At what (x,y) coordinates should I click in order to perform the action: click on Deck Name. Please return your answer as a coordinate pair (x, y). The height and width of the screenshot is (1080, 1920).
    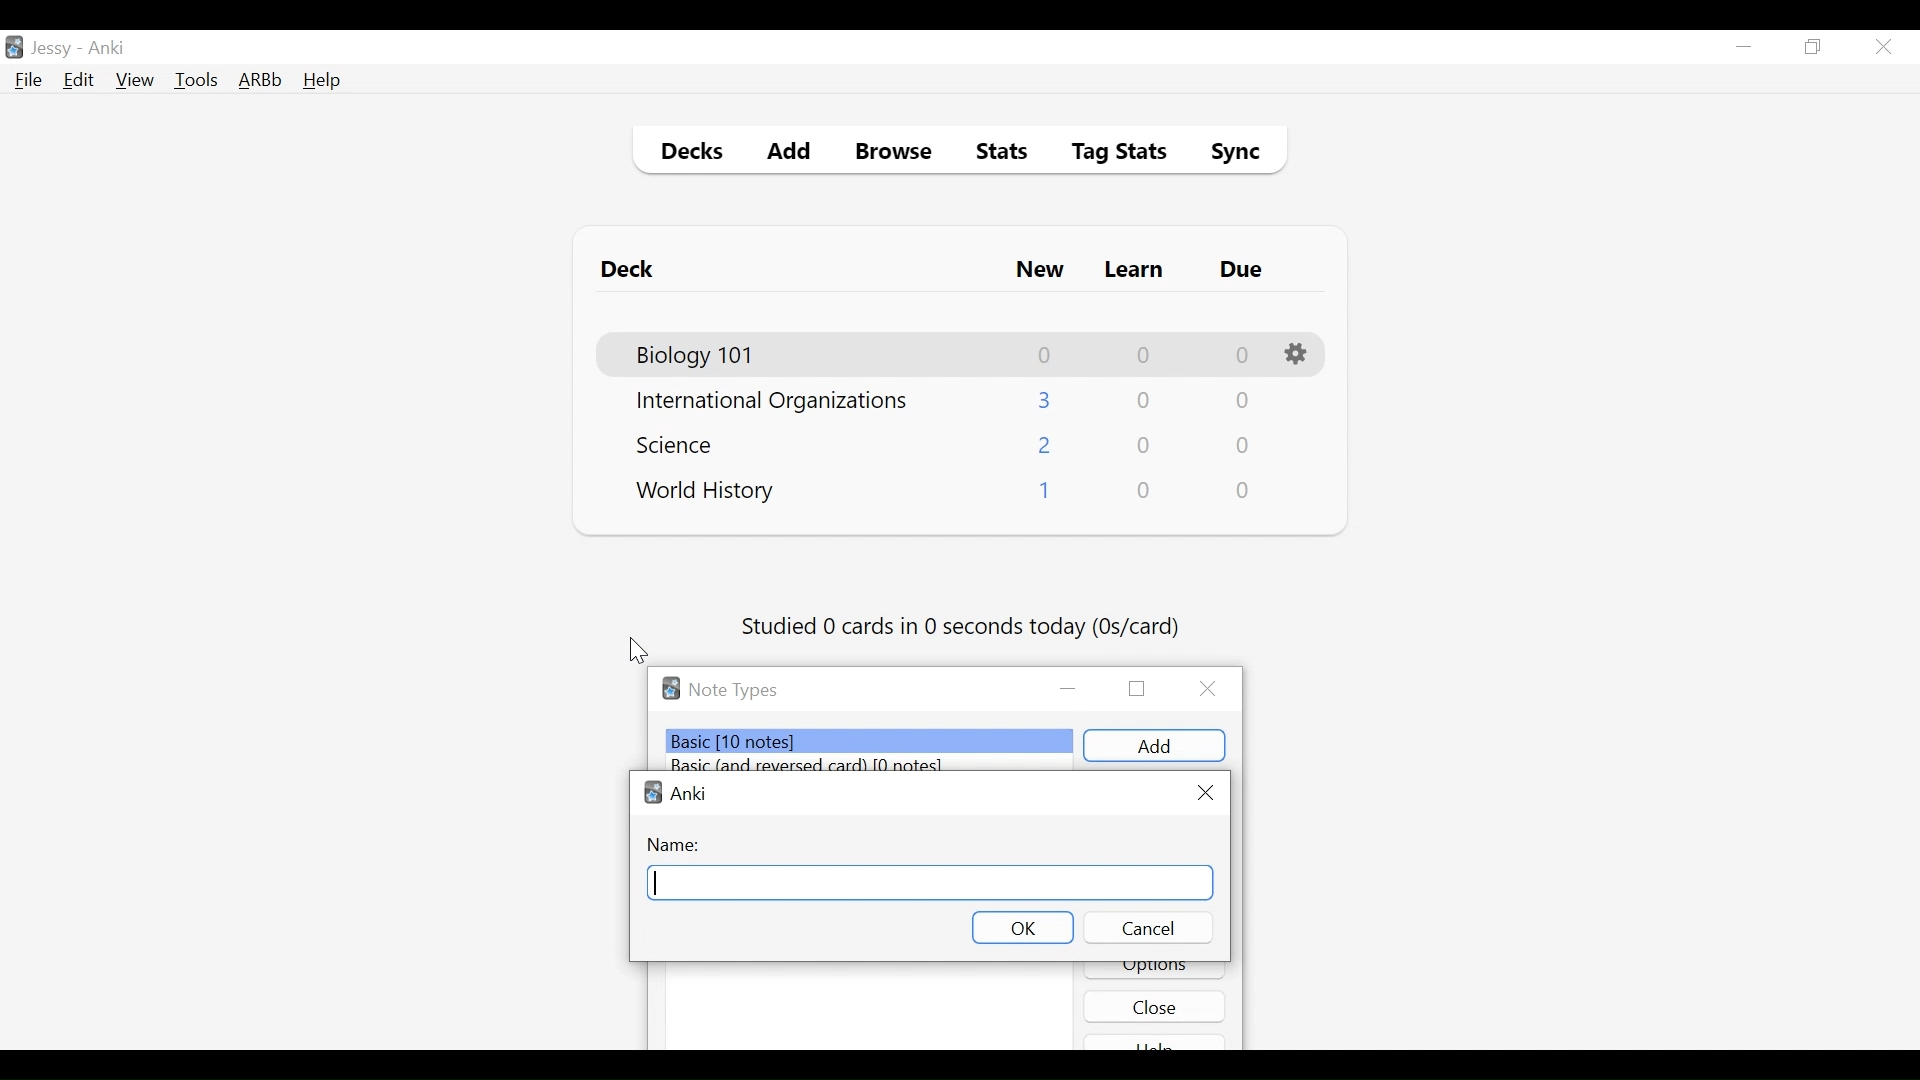
    Looking at the image, I should click on (706, 492).